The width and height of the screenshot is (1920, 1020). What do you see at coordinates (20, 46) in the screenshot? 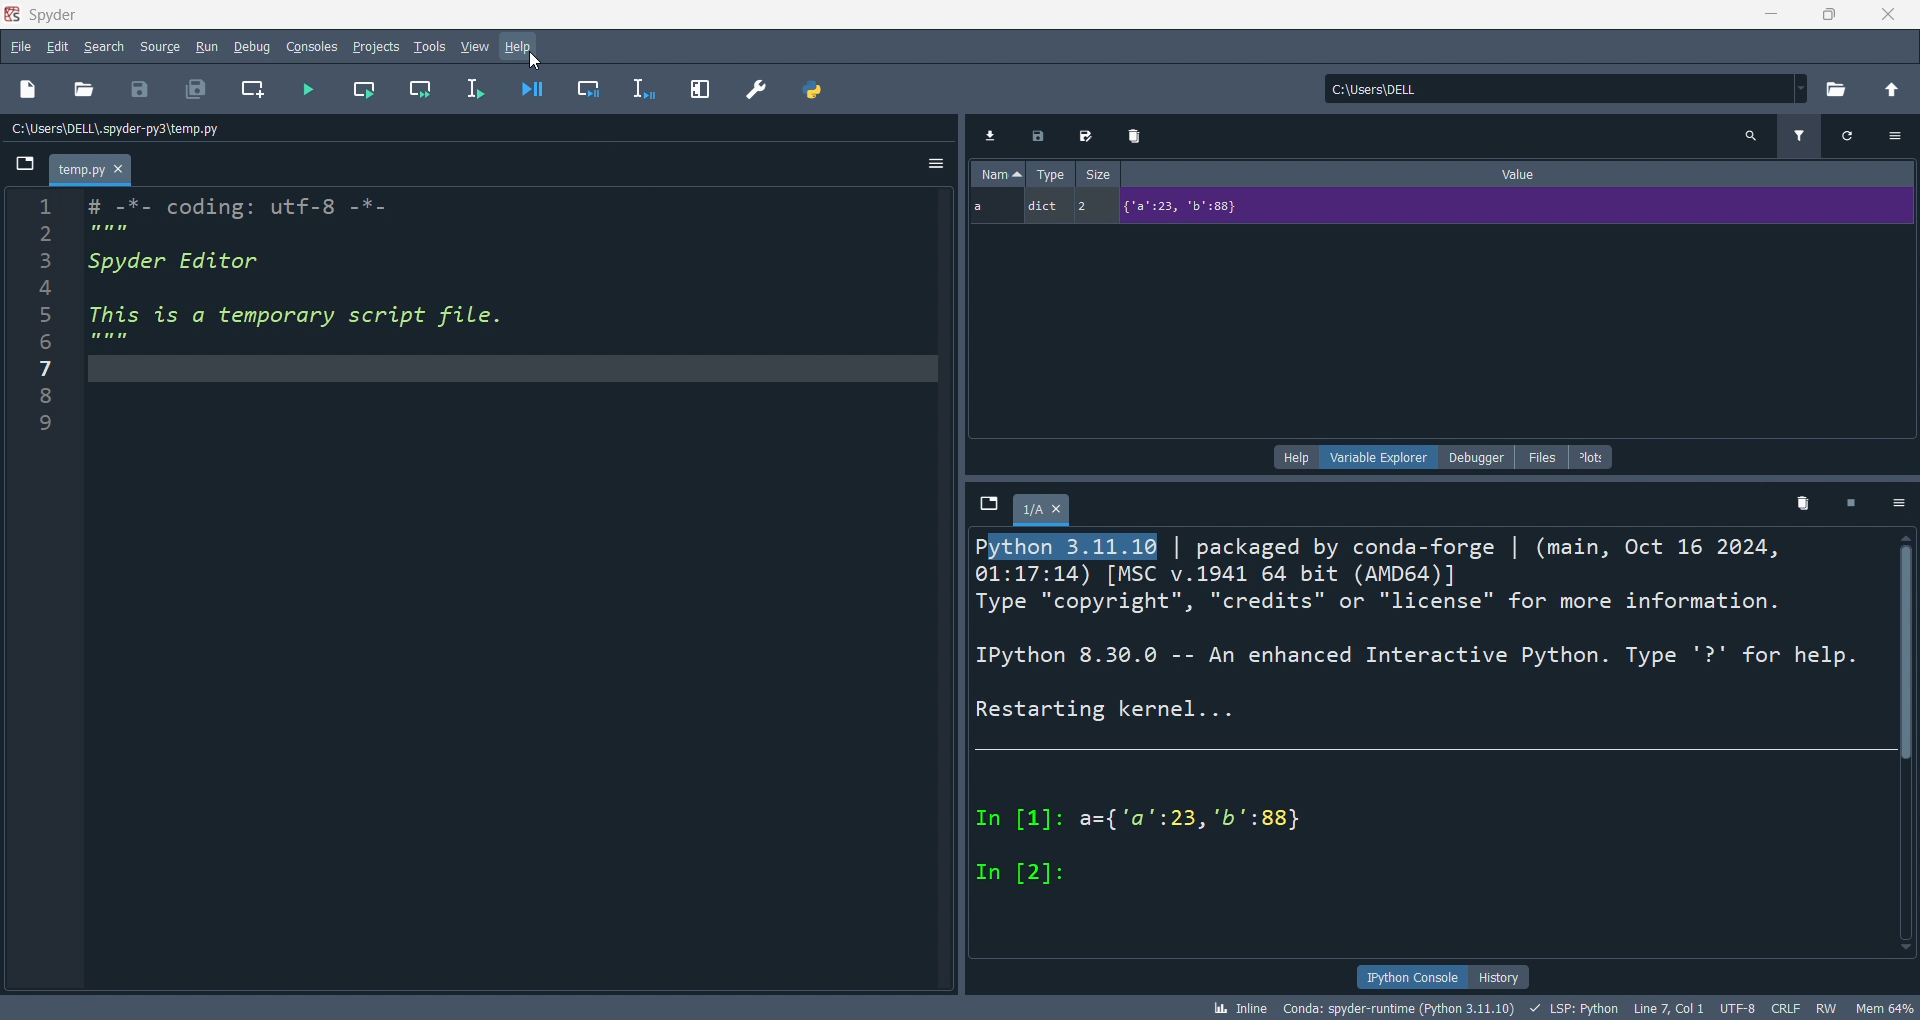
I see `file` at bounding box center [20, 46].